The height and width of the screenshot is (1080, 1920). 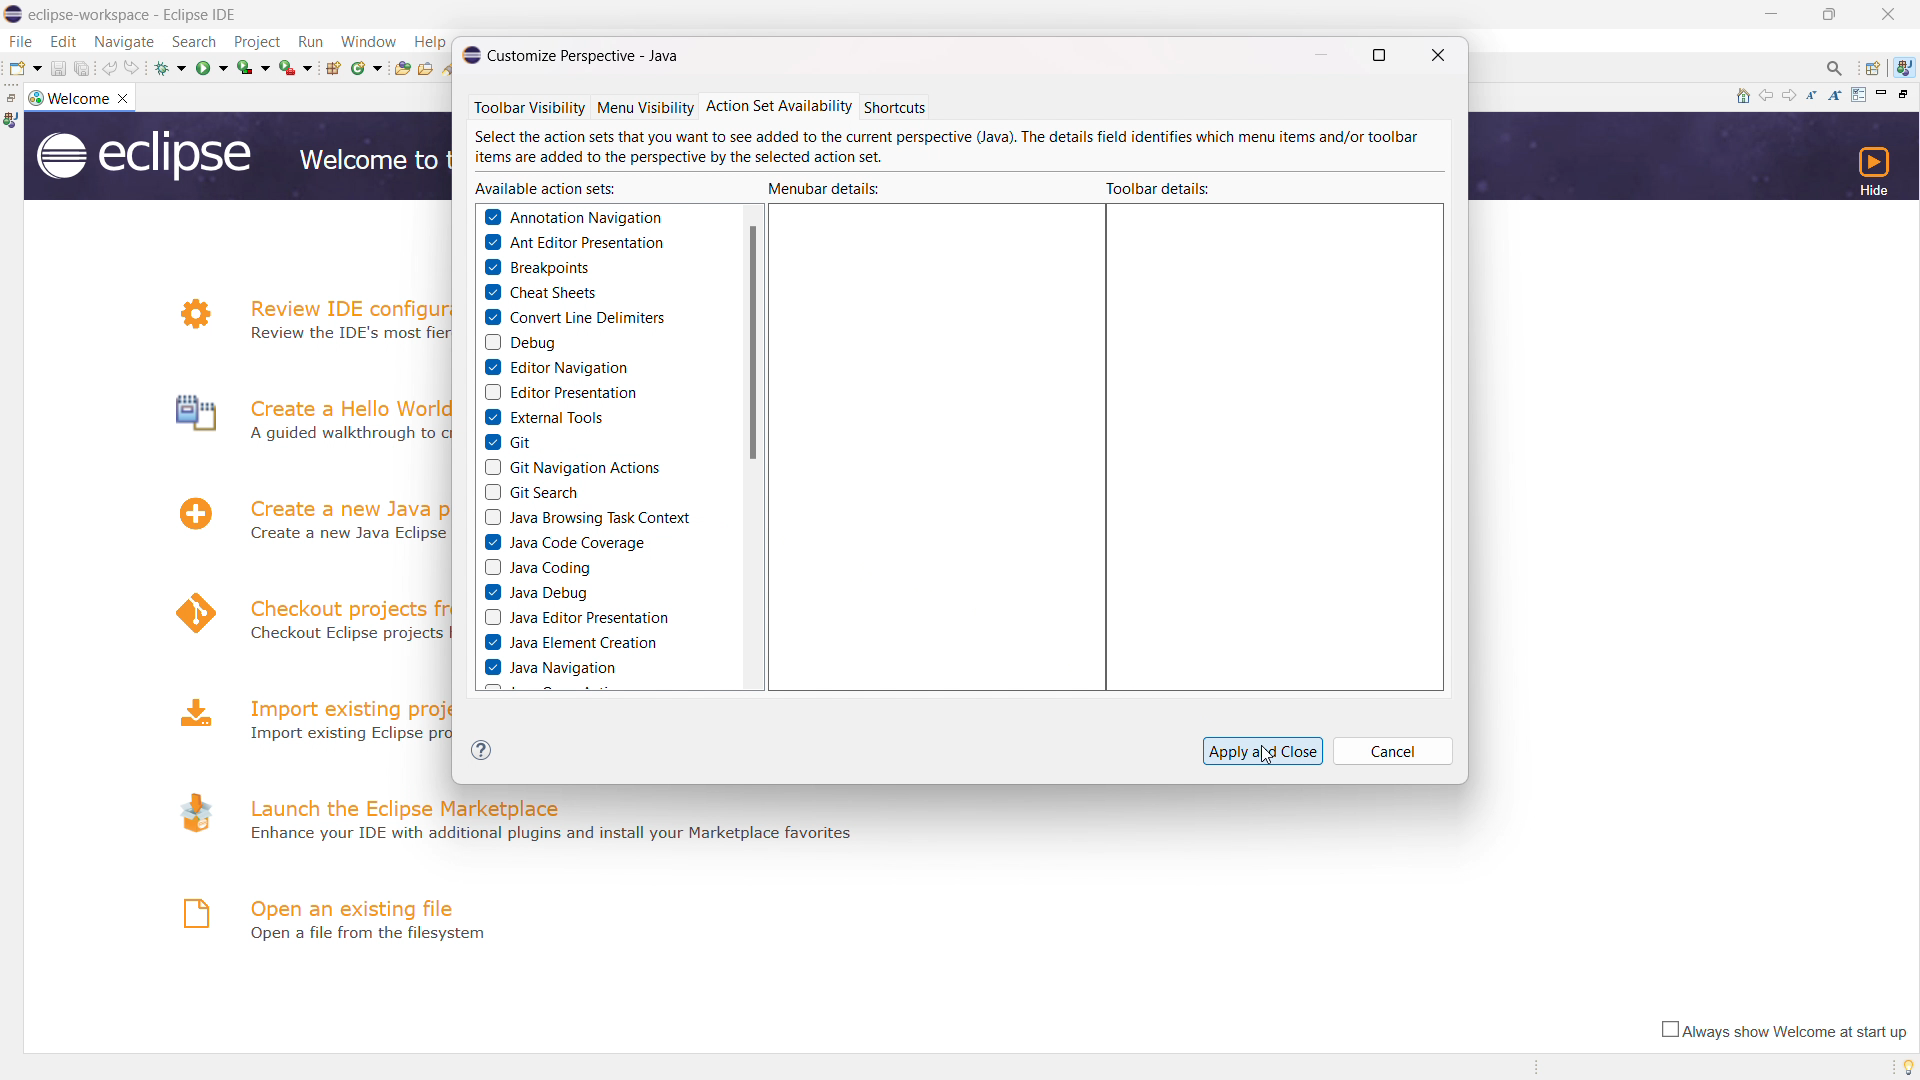 I want to click on Select the action sets that you want to see added to the current perspective (Java). Ihe details field identifies which menu items and/or toolbar
items are added to the perspective by the selected action set., so click(x=954, y=148).